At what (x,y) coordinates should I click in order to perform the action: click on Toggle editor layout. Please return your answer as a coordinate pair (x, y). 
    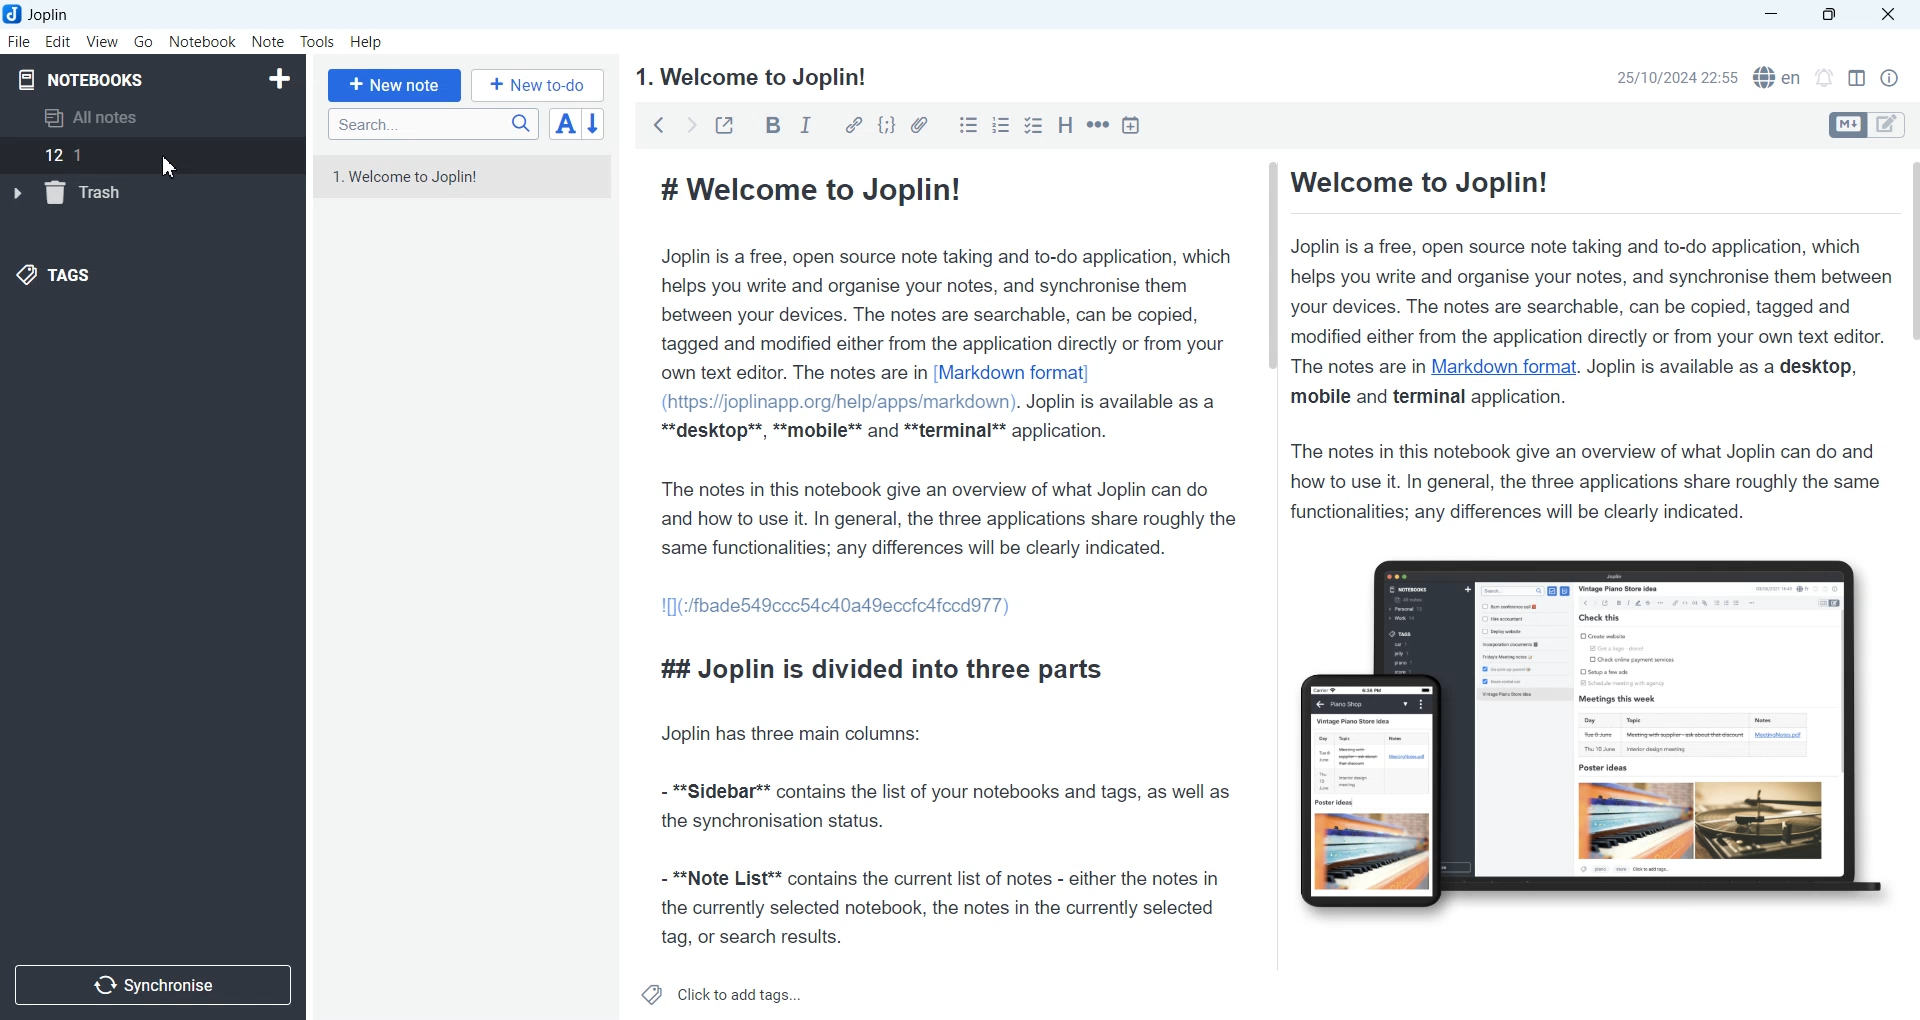
    Looking at the image, I should click on (1856, 78).